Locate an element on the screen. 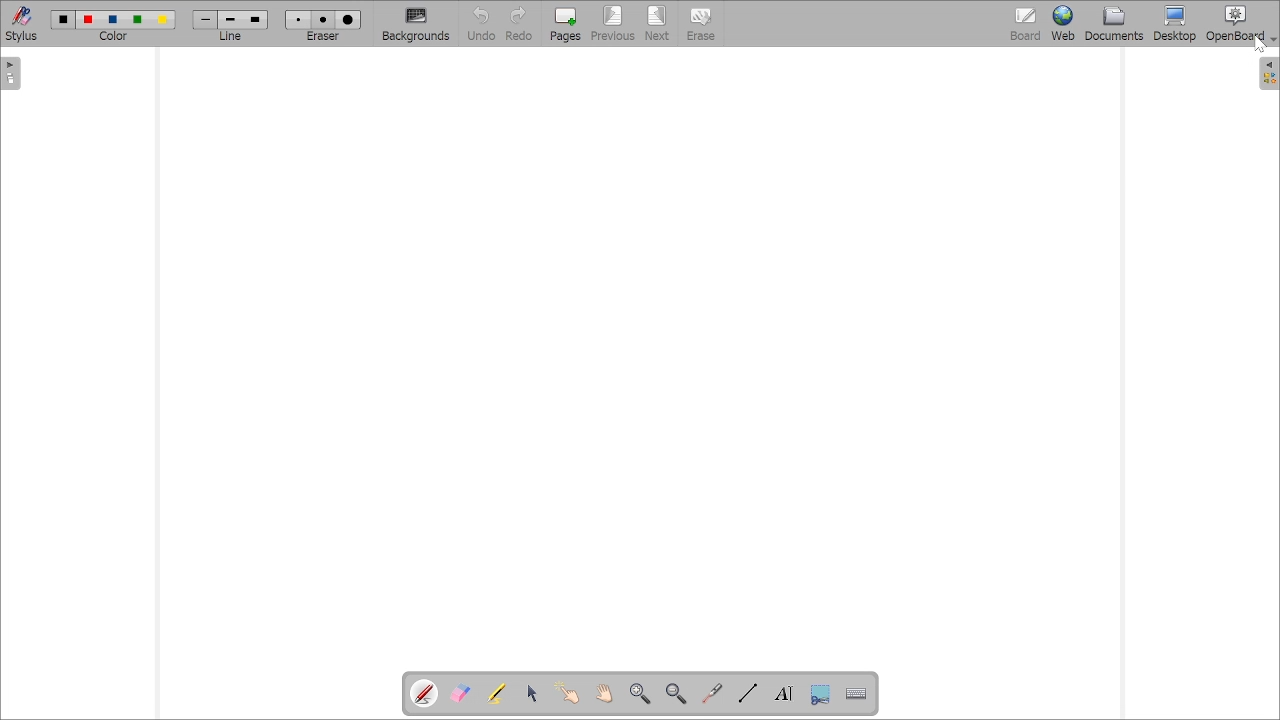 This screenshot has width=1280, height=720. eraser is located at coordinates (323, 38).